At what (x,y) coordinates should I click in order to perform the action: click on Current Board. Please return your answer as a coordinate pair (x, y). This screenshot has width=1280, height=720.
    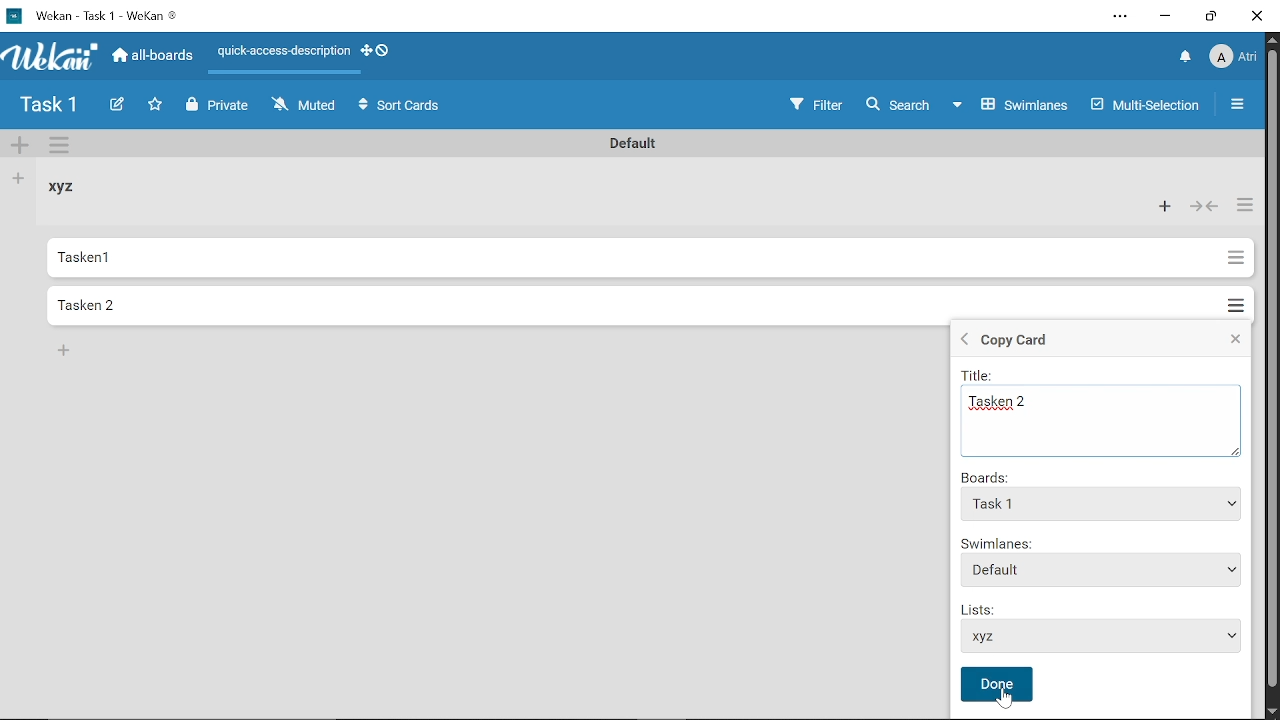
    Looking at the image, I should click on (50, 107).